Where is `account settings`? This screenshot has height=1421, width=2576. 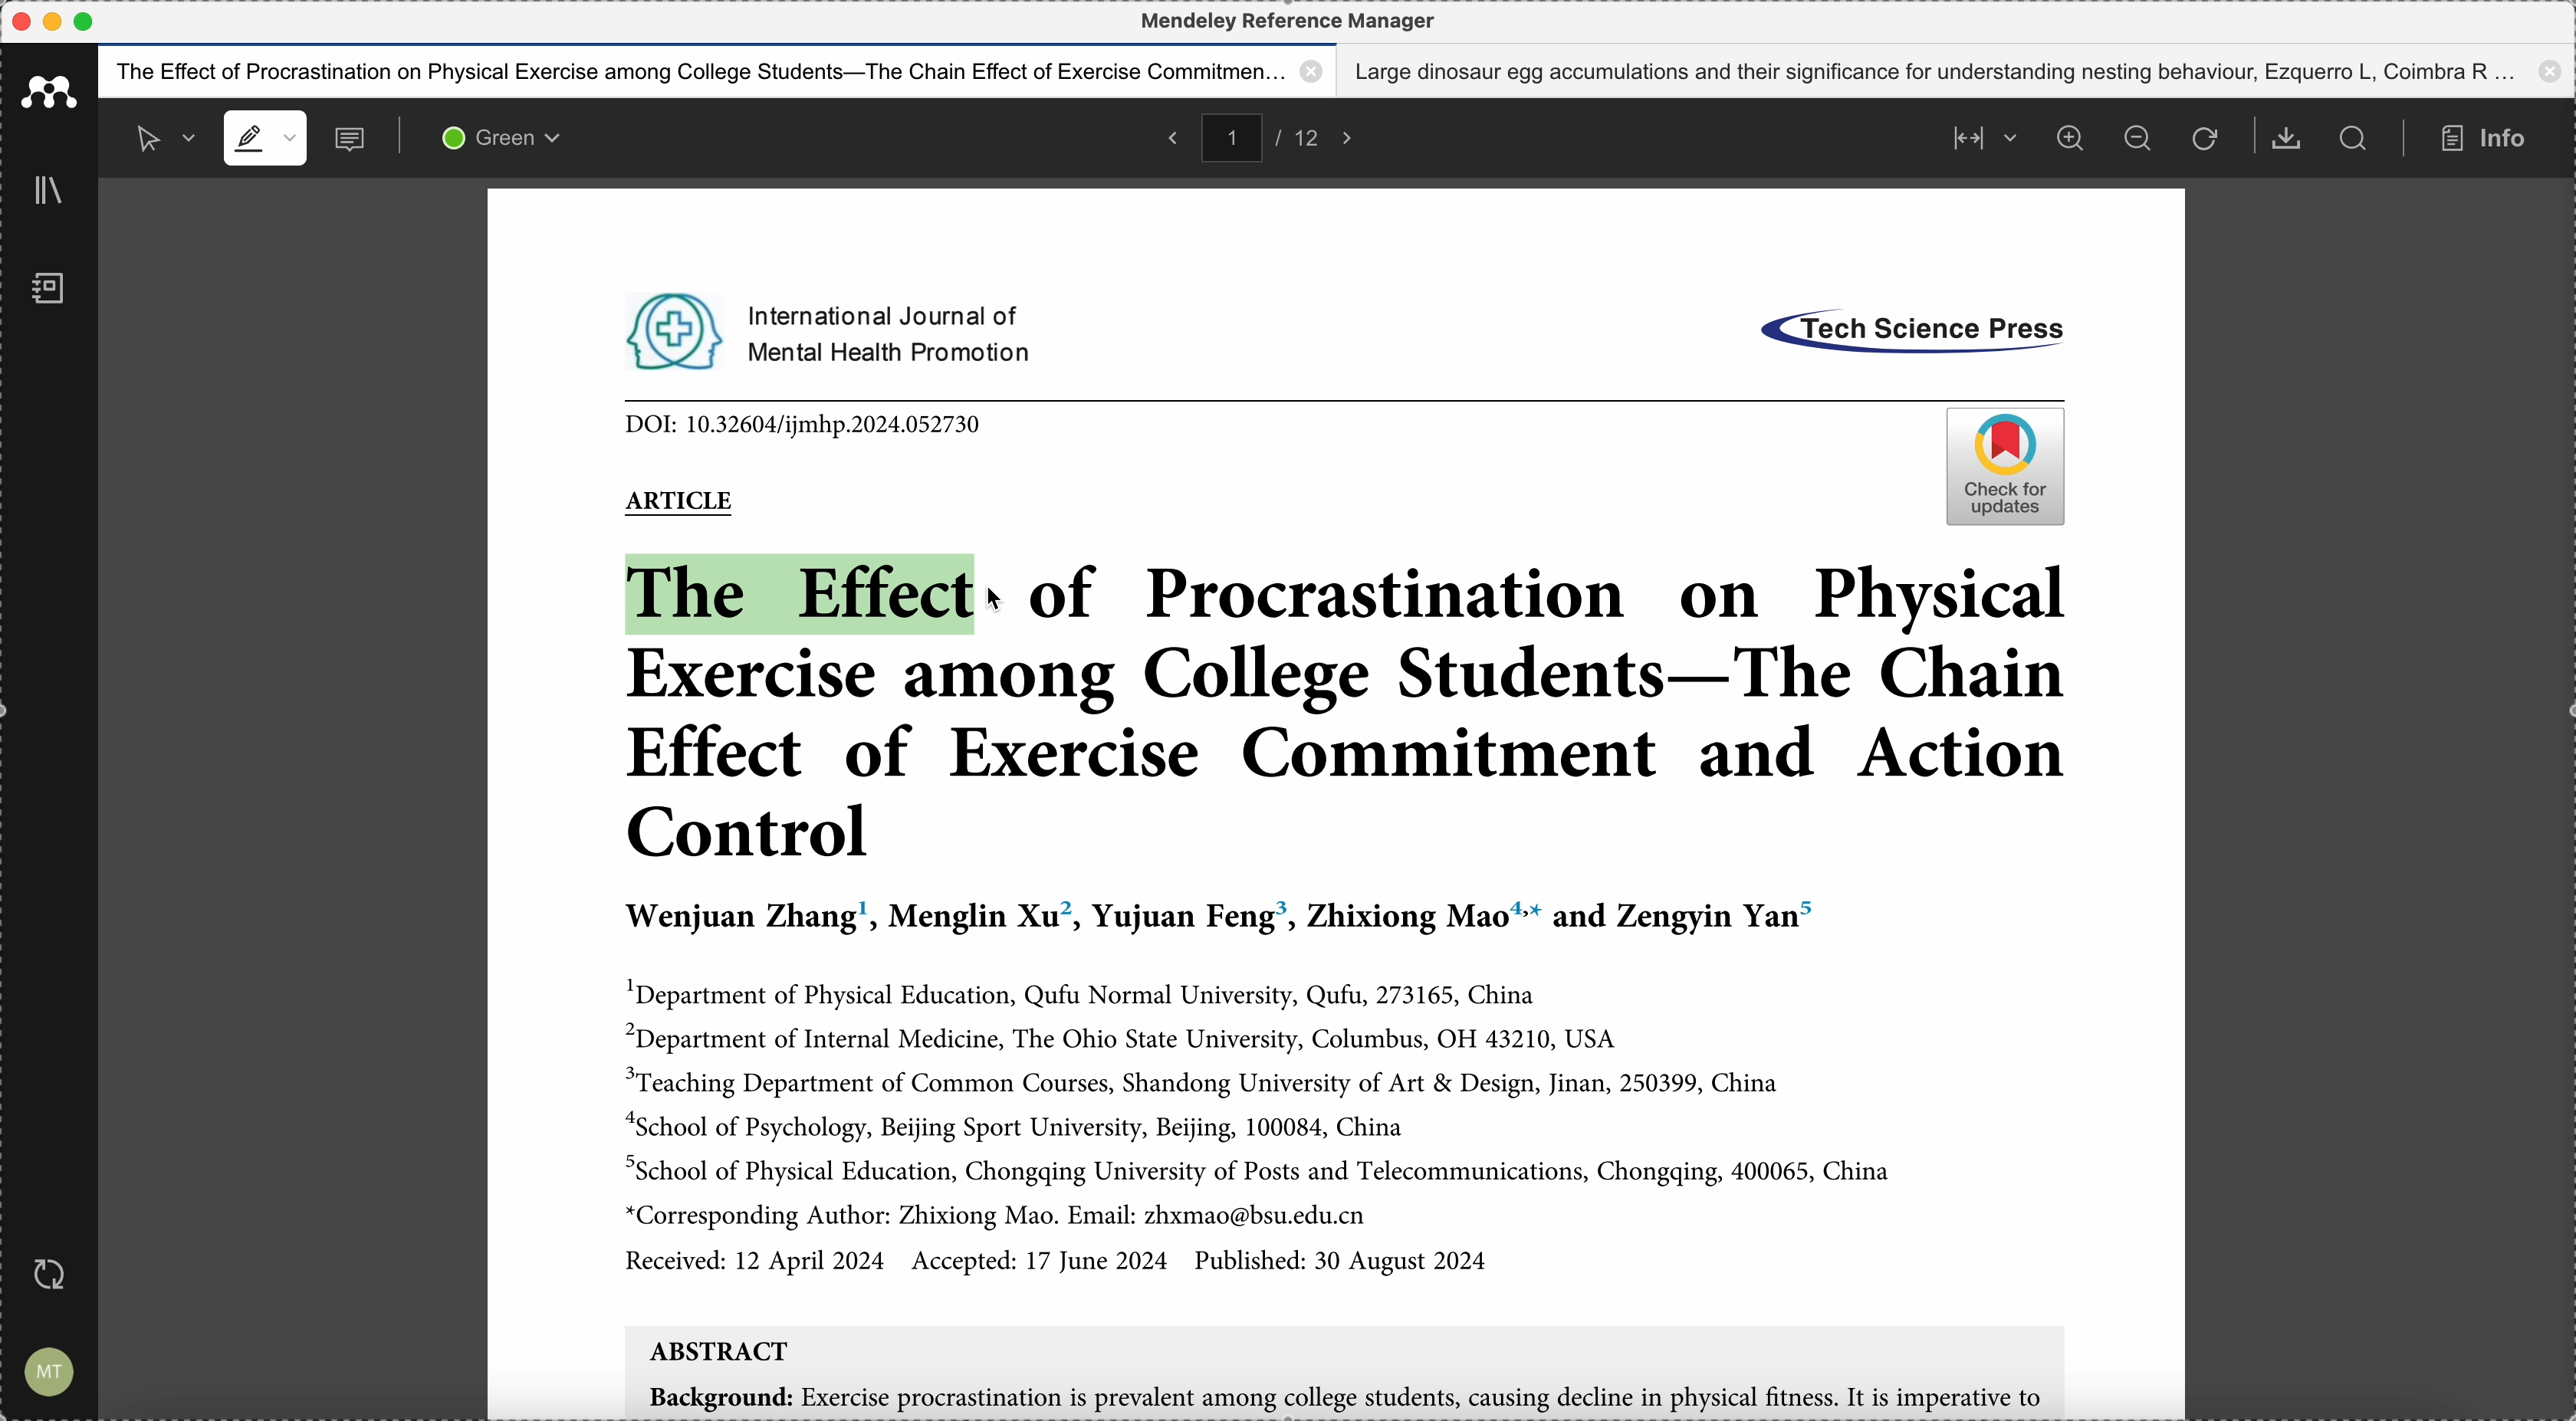 account settings is located at coordinates (50, 1368).